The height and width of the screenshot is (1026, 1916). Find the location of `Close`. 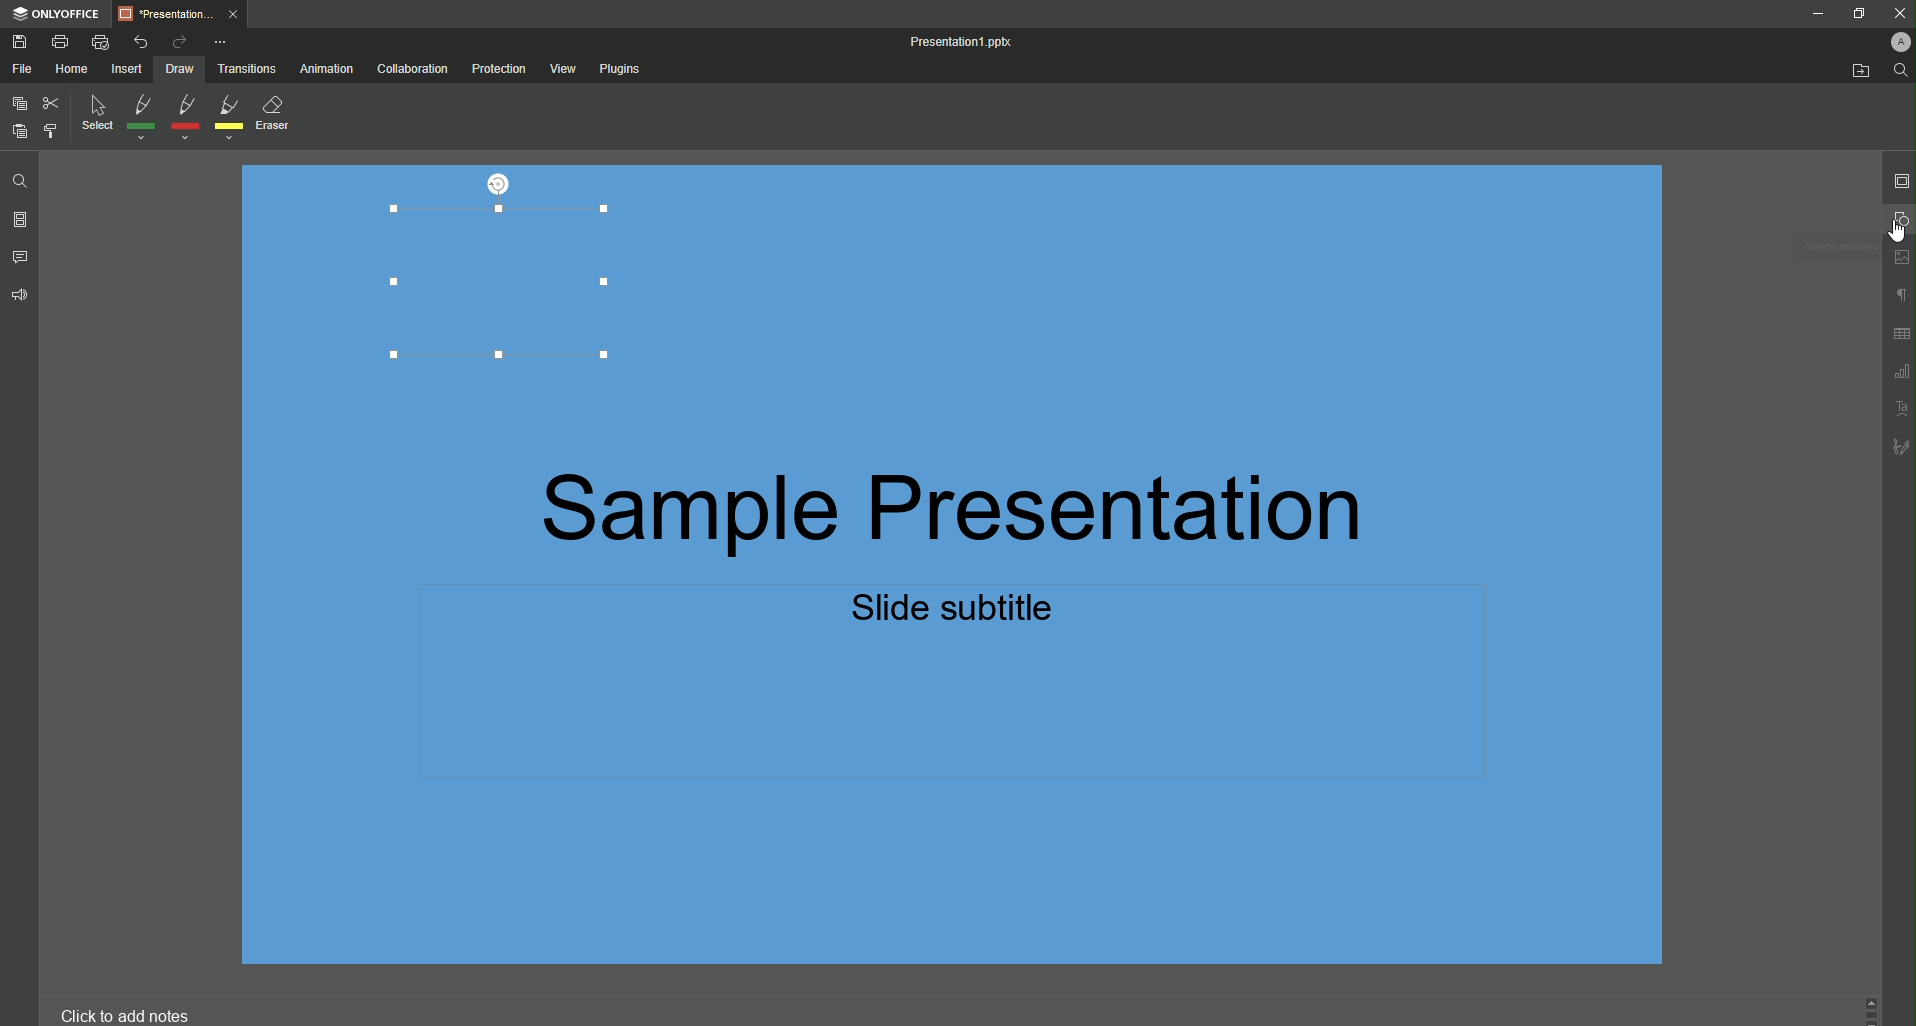

Close is located at coordinates (1895, 13).